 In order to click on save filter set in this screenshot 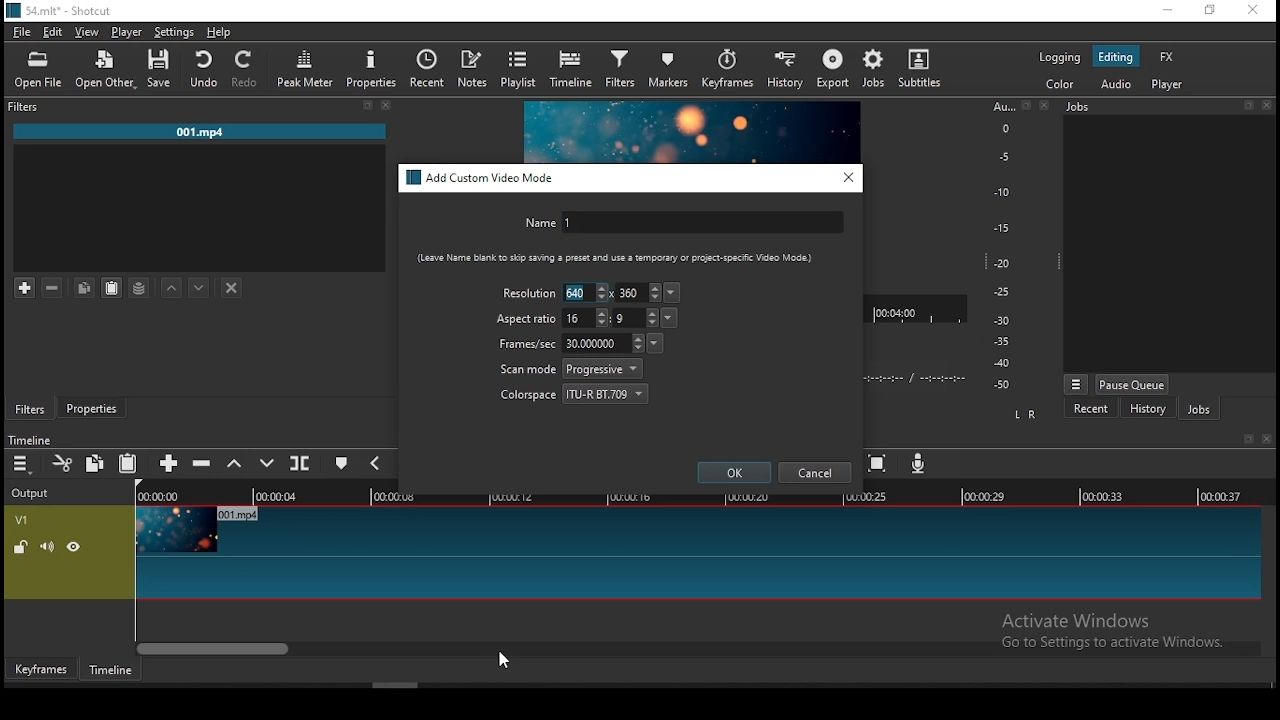, I will do `click(139, 285)`.